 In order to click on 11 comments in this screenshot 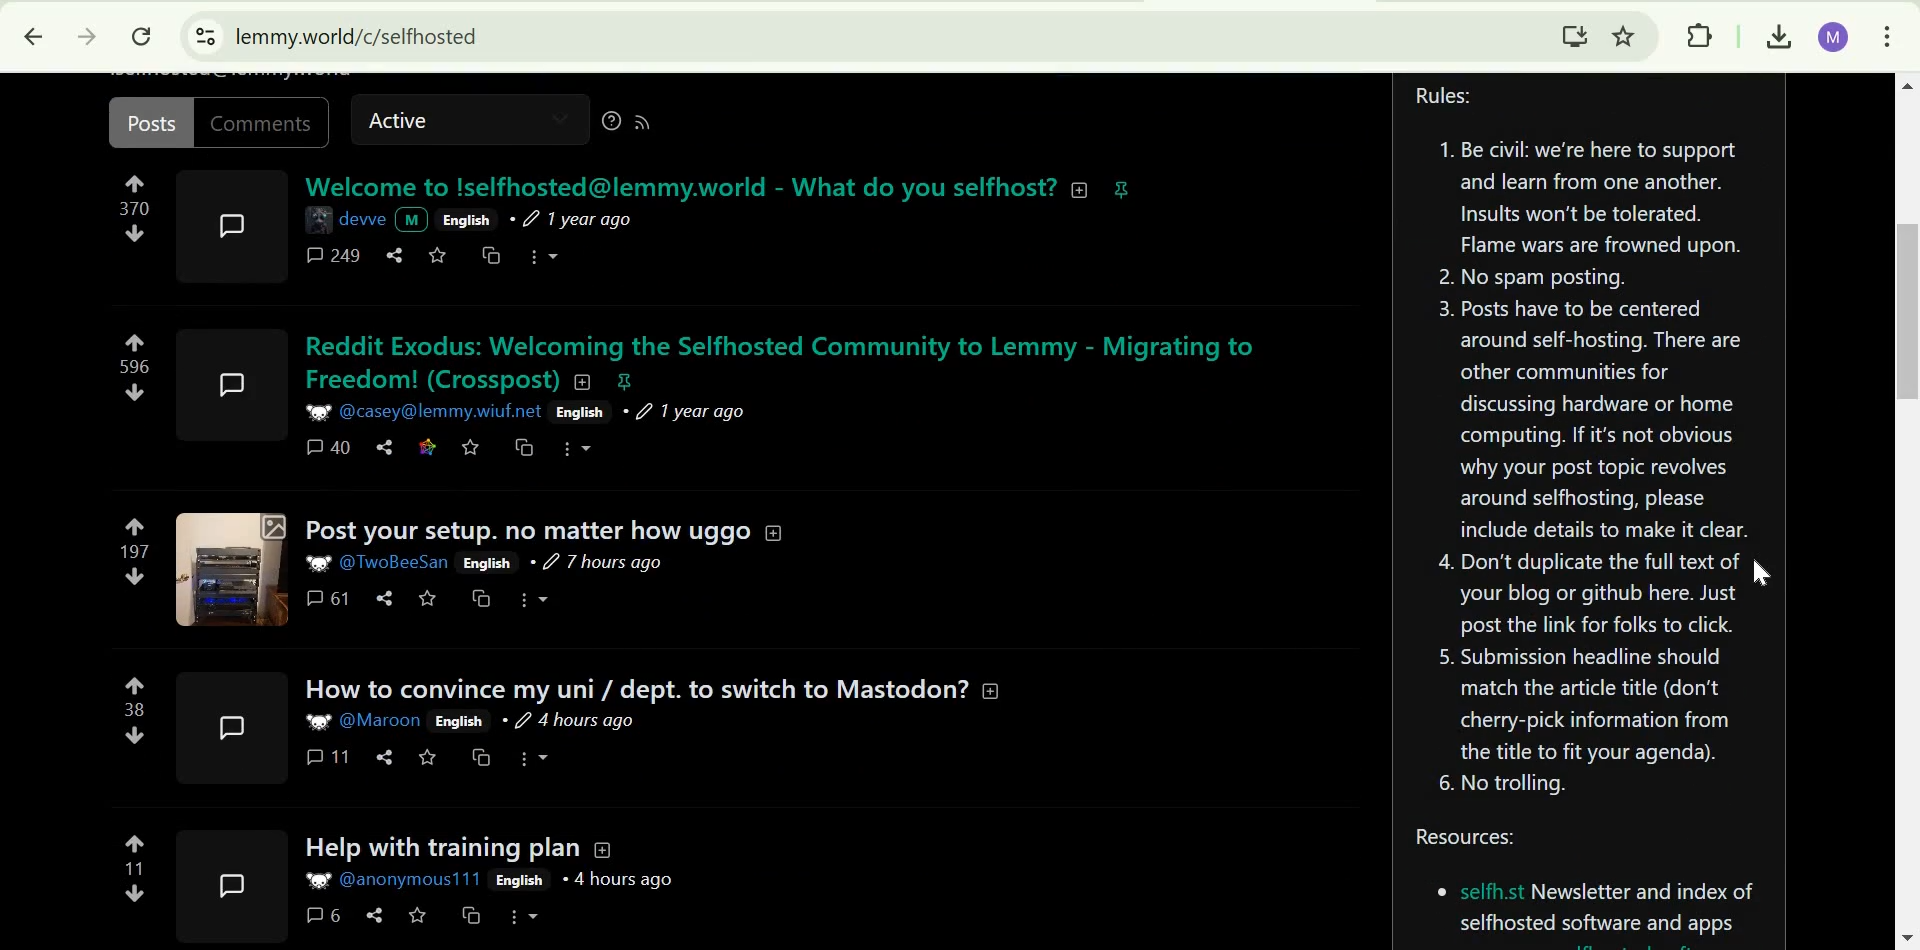, I will do `click(328, 757)`.